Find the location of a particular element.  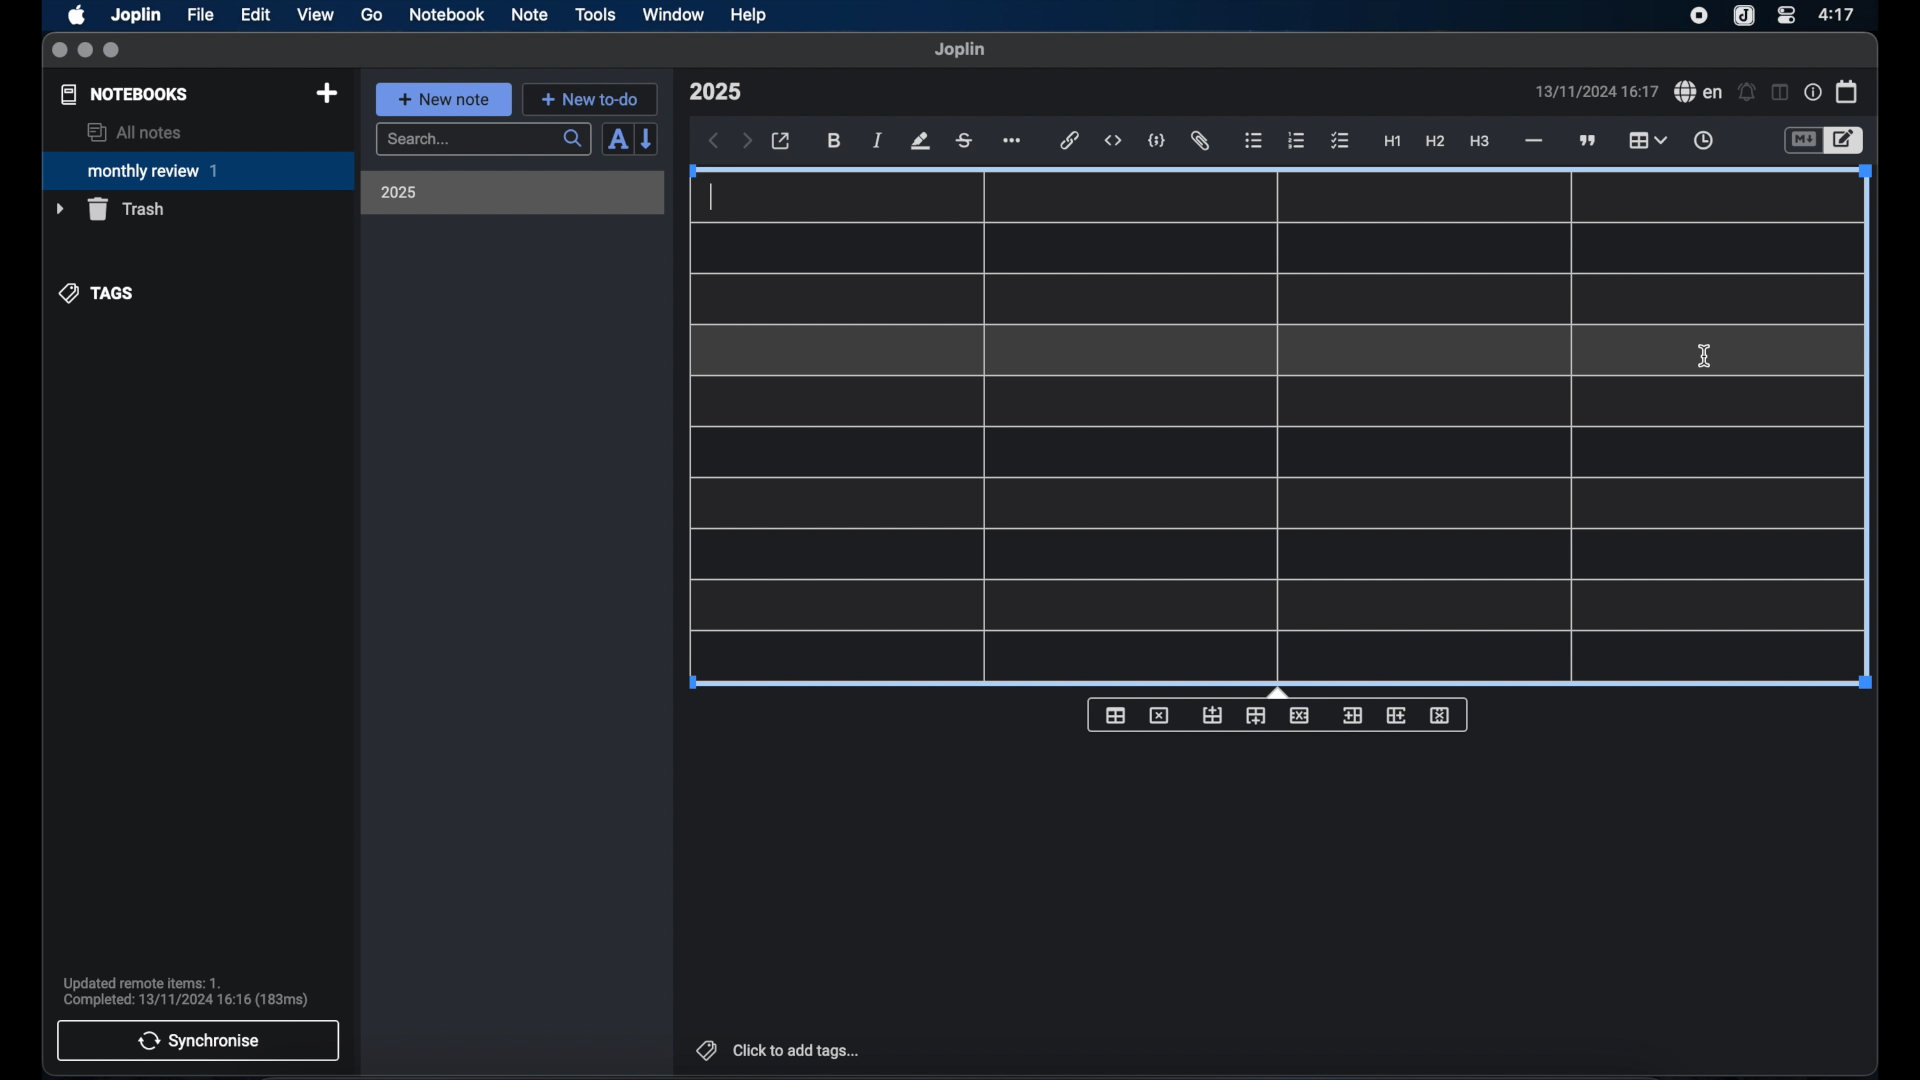

toggle editor layout is located at coordinates (1781, 92).